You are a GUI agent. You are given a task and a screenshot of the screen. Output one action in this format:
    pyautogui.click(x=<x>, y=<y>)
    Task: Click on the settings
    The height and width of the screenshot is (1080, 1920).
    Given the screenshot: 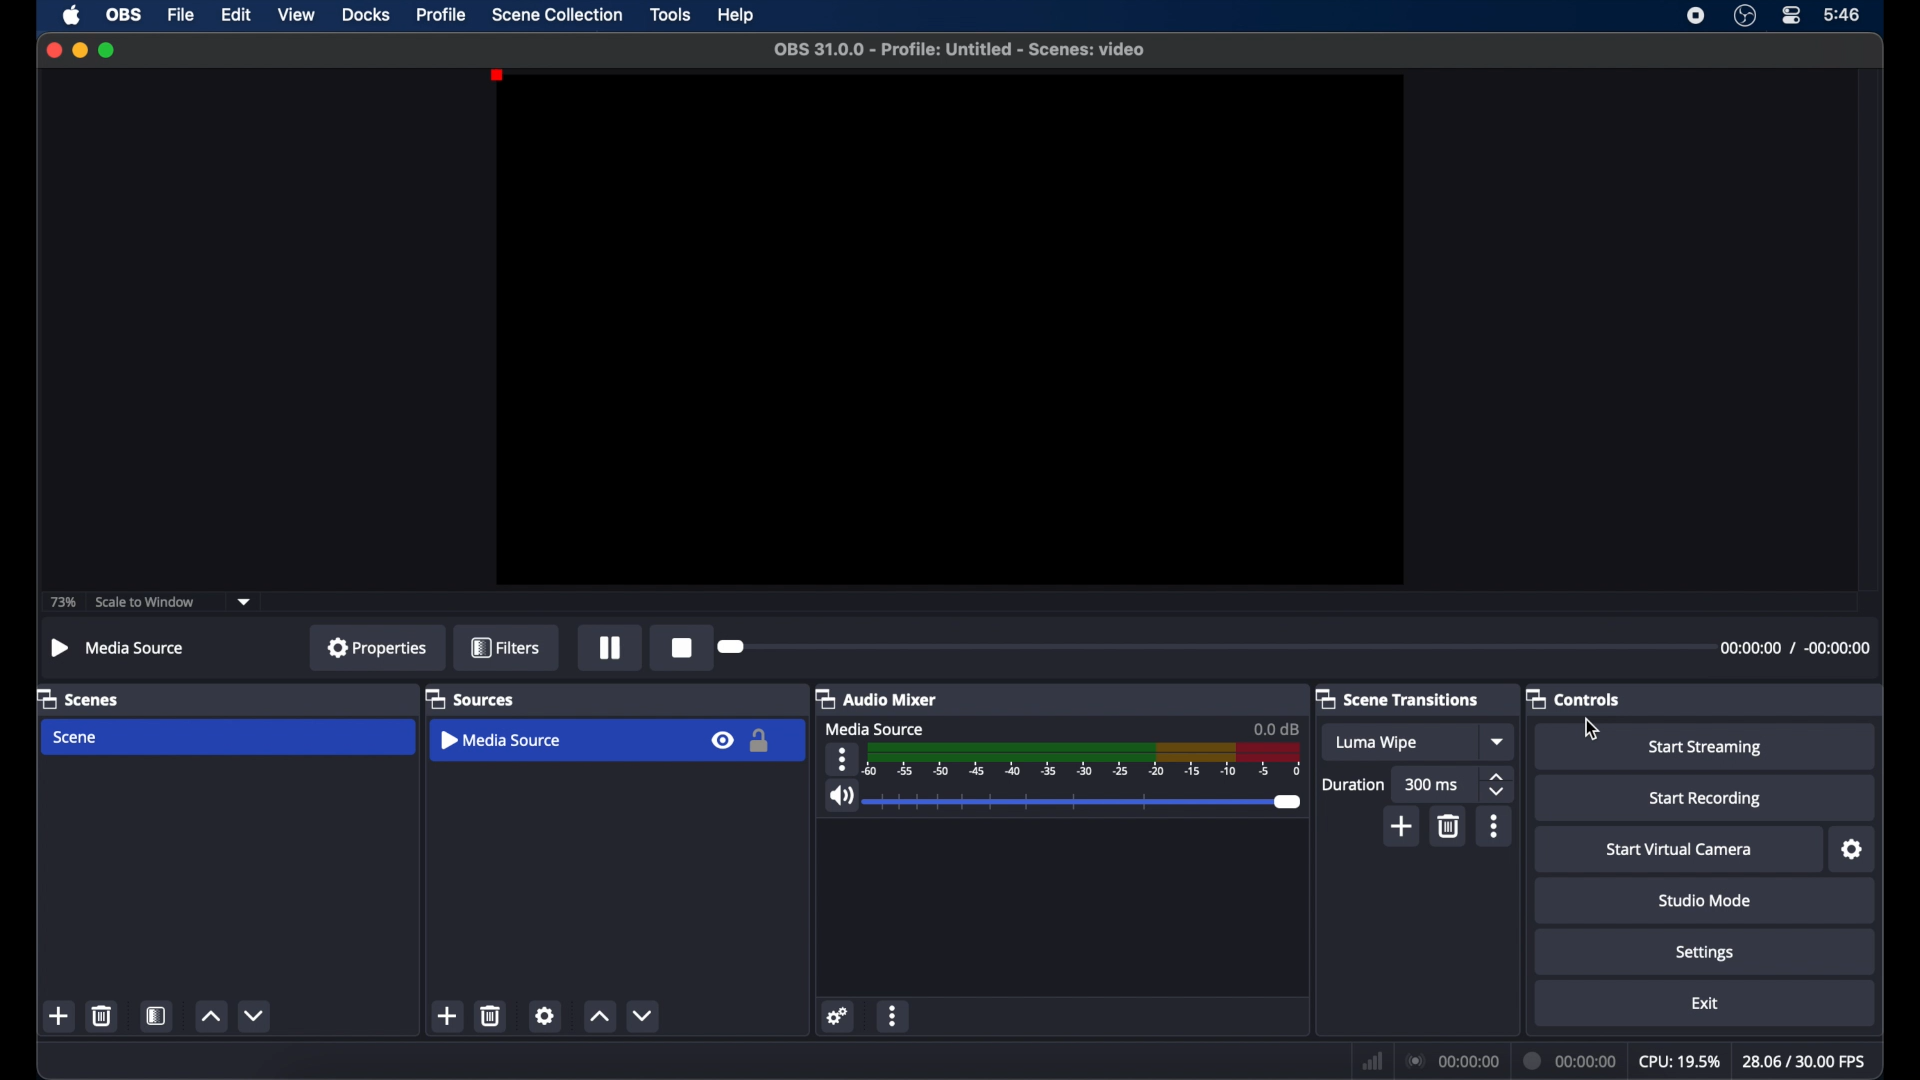 What is the action you would take?
    pyautogui.click(x=1853, y=850)
    